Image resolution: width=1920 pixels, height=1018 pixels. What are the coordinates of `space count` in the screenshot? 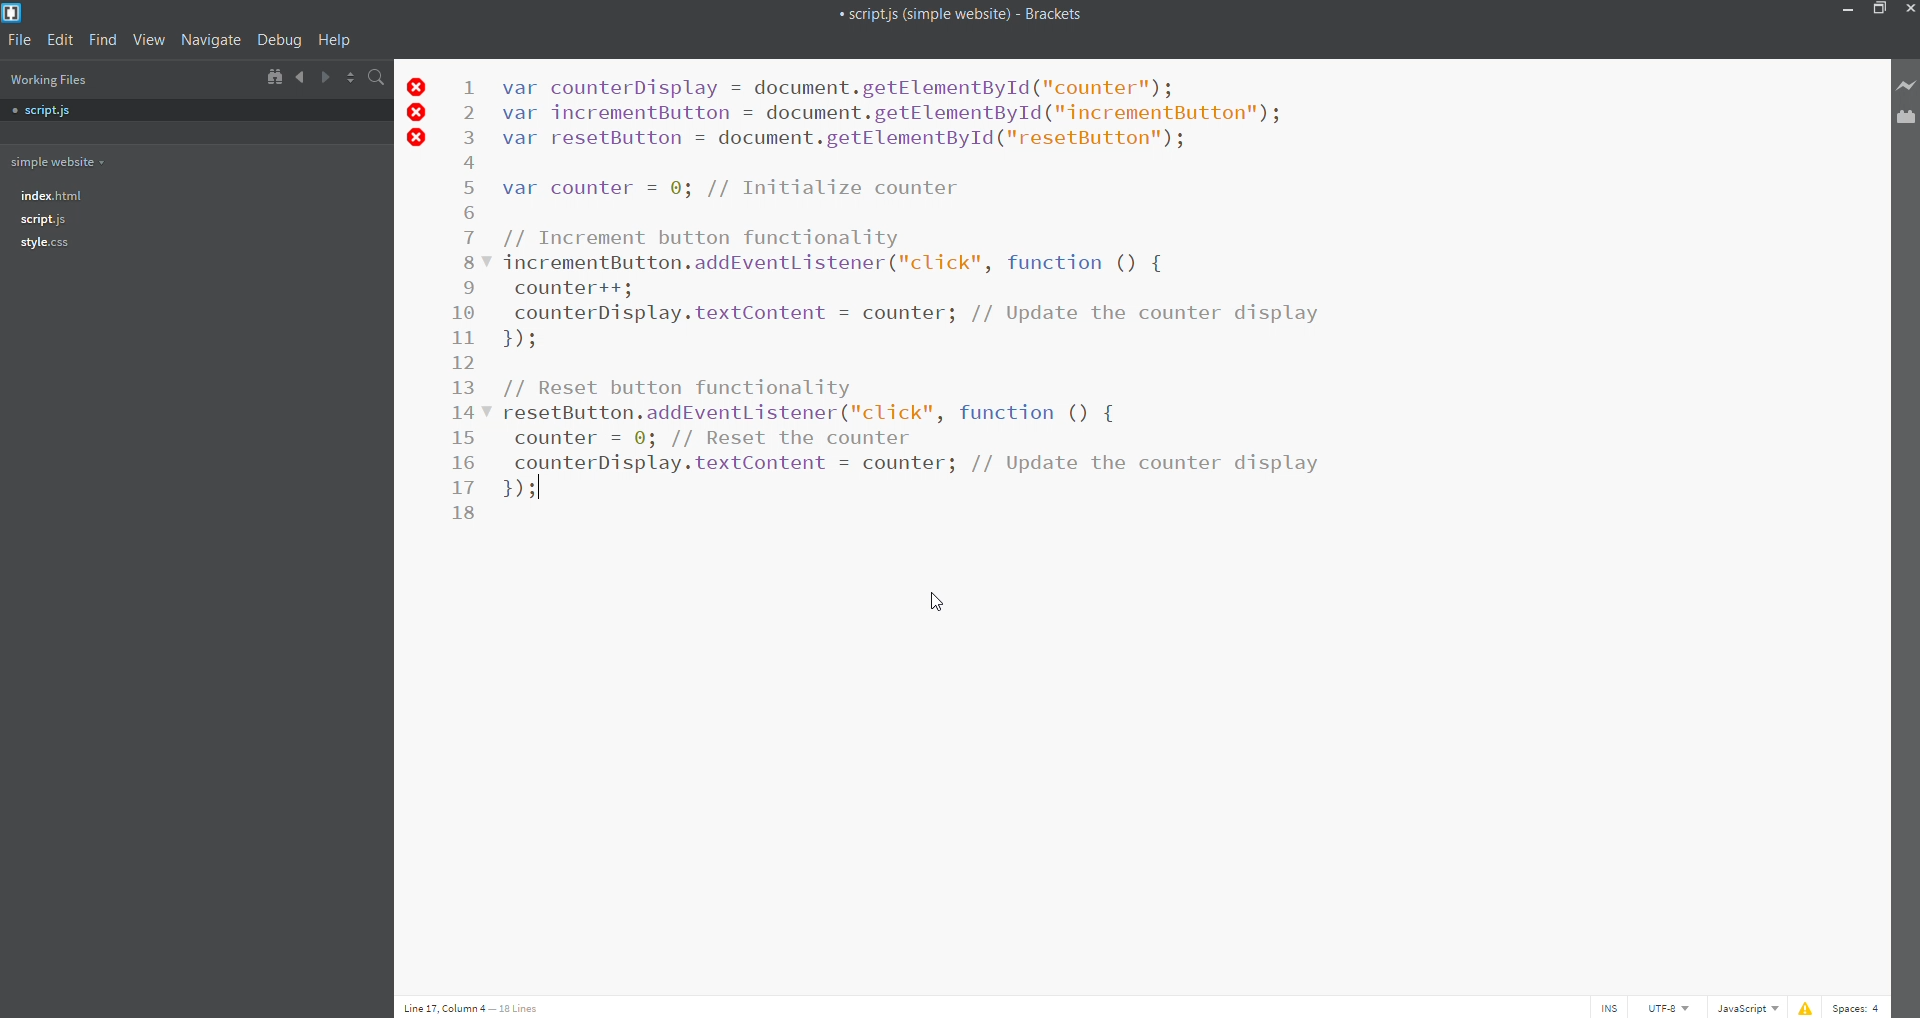 It's located at (1862, 1006).